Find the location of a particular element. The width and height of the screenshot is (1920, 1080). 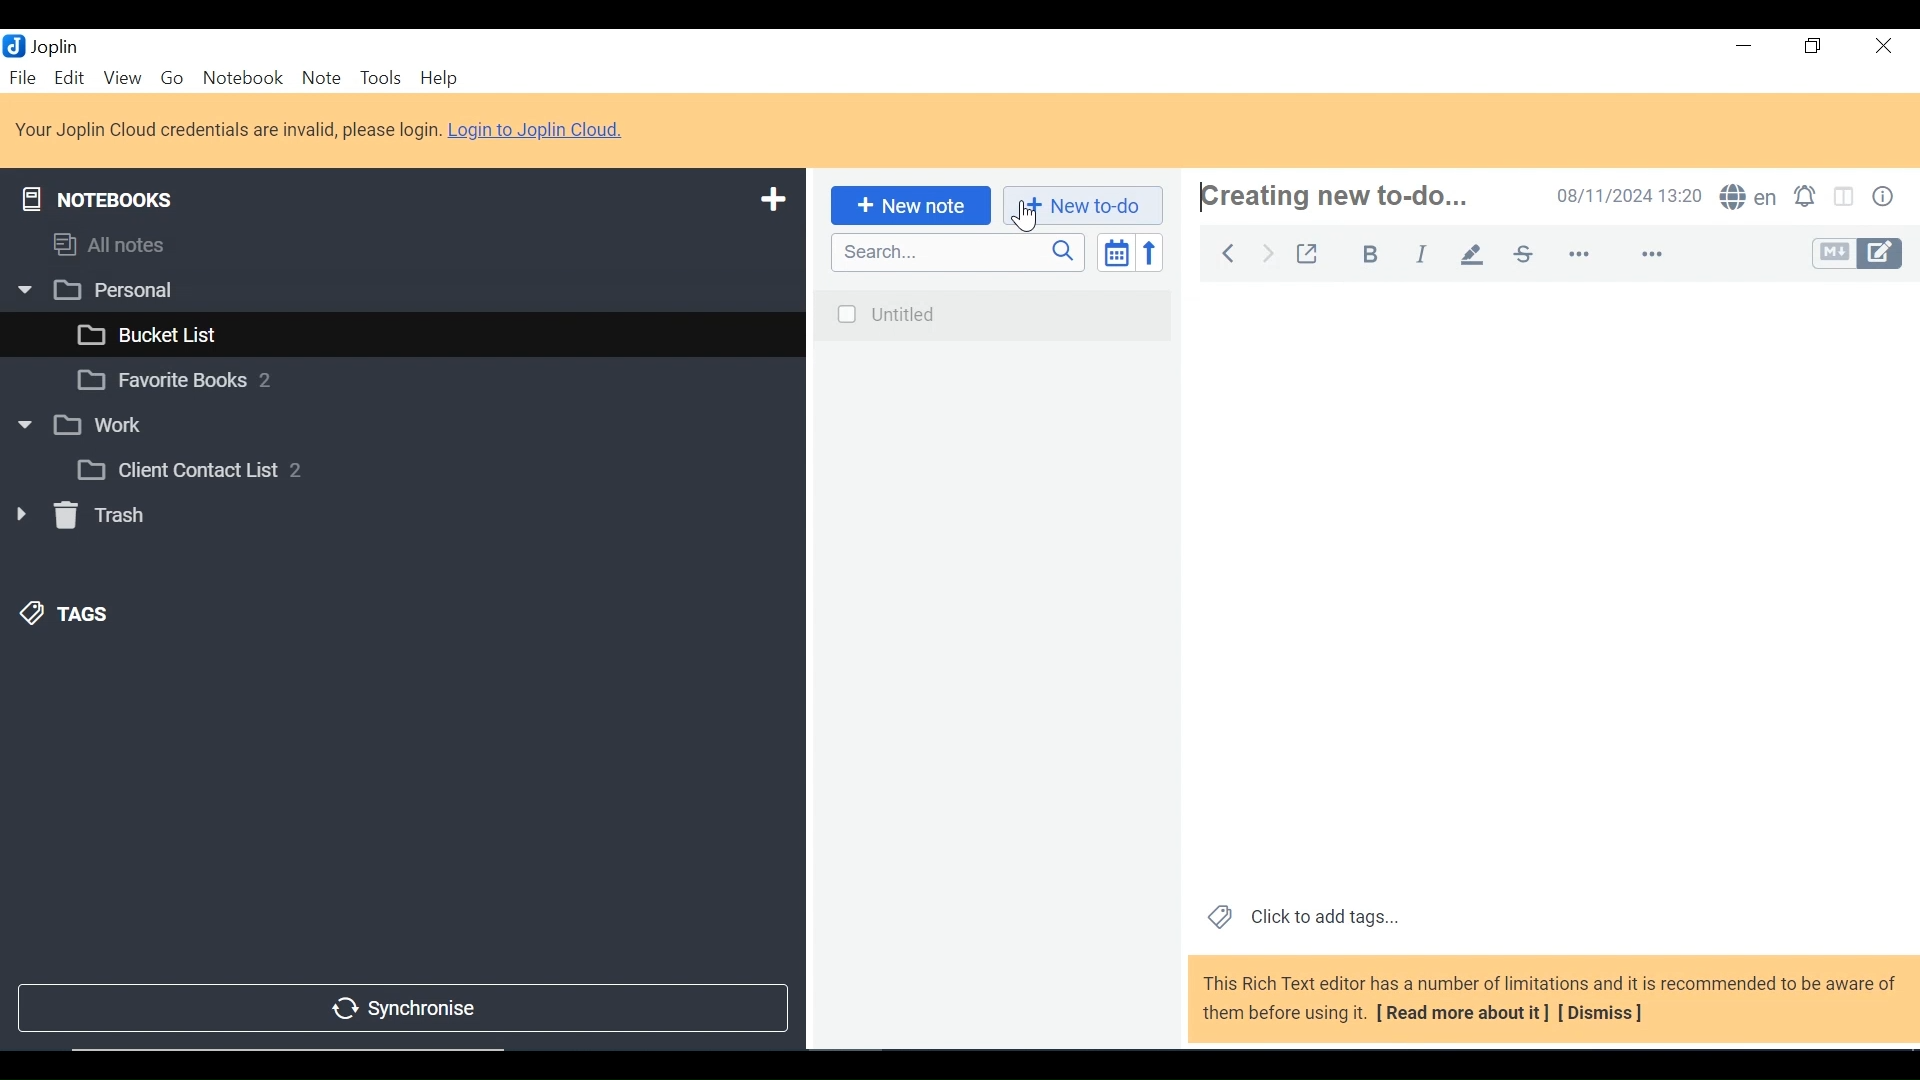

Joplin is located at coordinates (57, 46).